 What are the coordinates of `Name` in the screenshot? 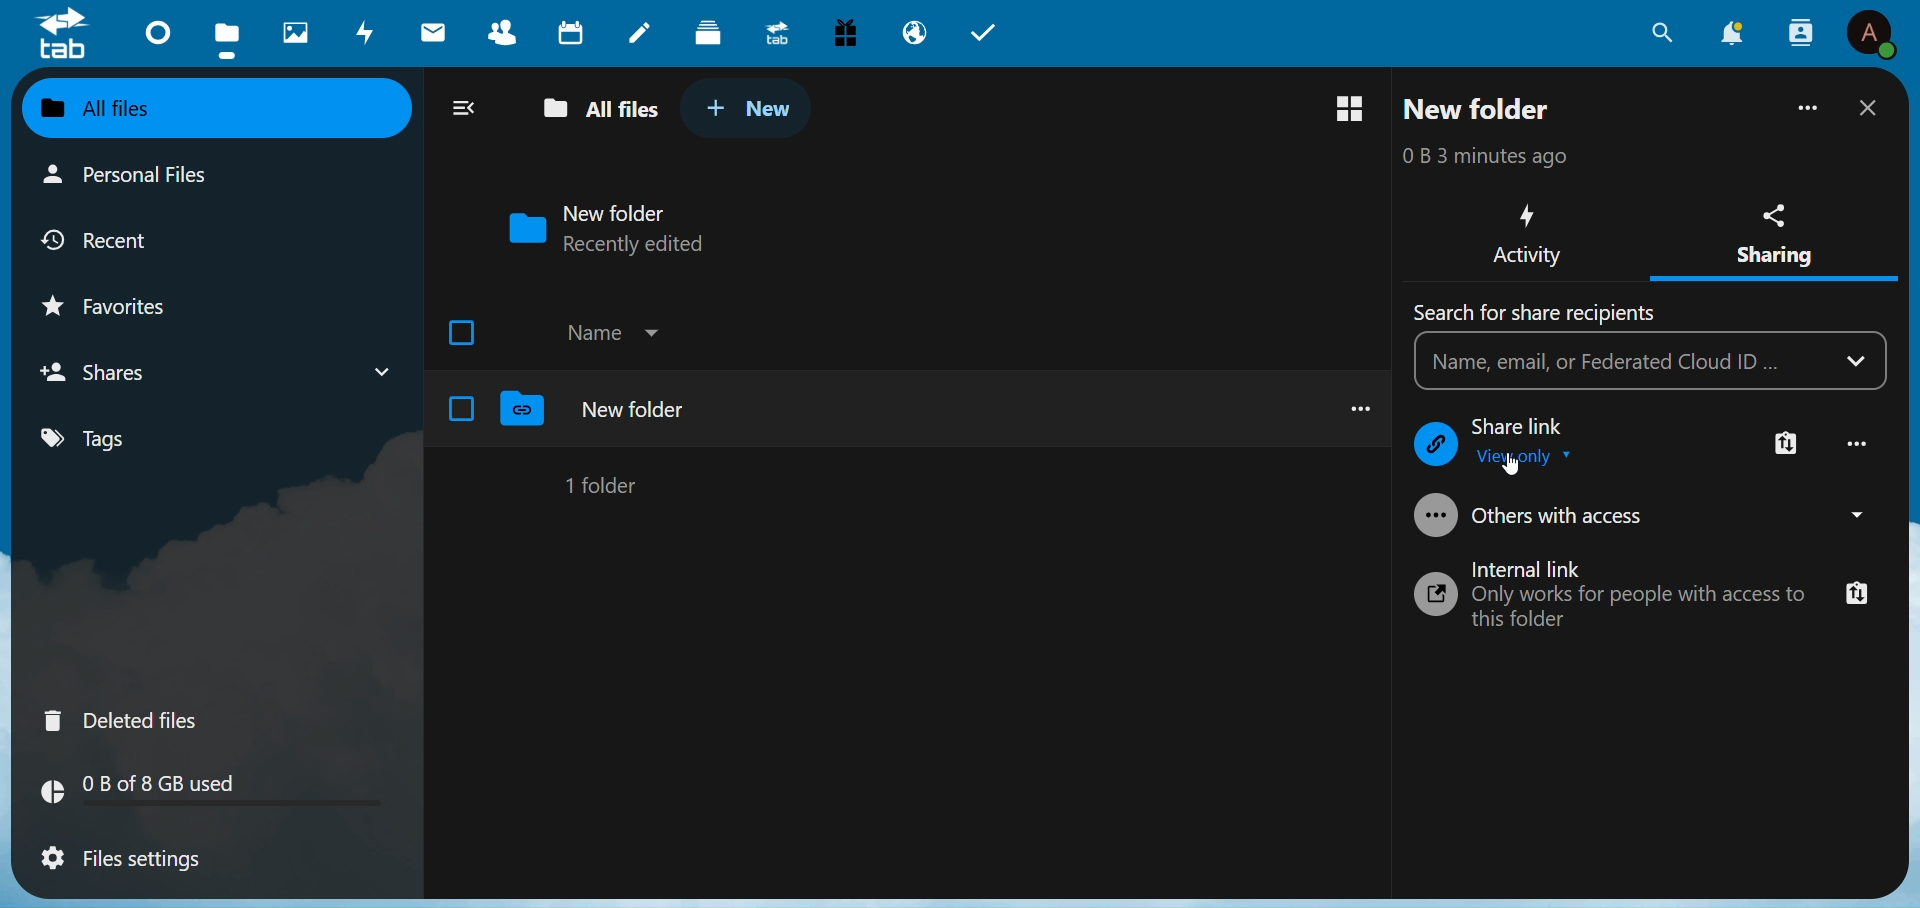 It's located at (592, 333).